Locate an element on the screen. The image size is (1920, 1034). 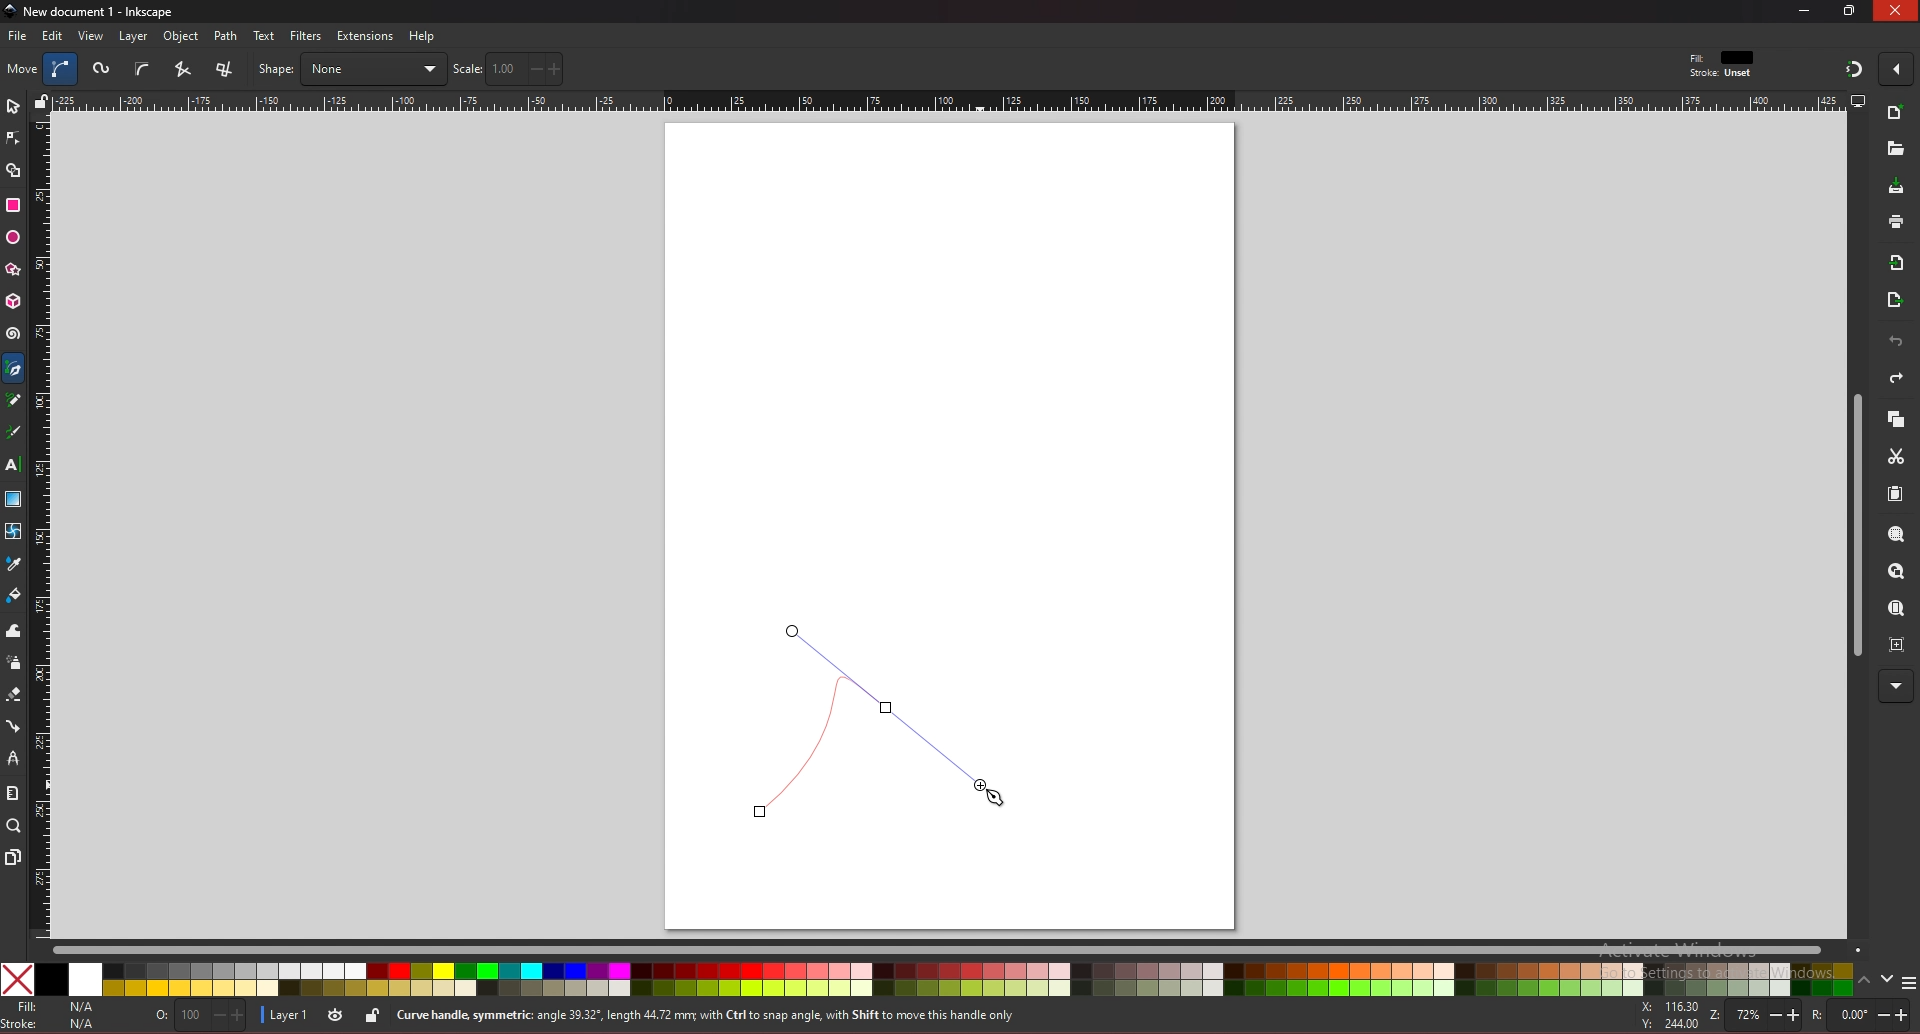
zoom is located at coordinates (14, 825).